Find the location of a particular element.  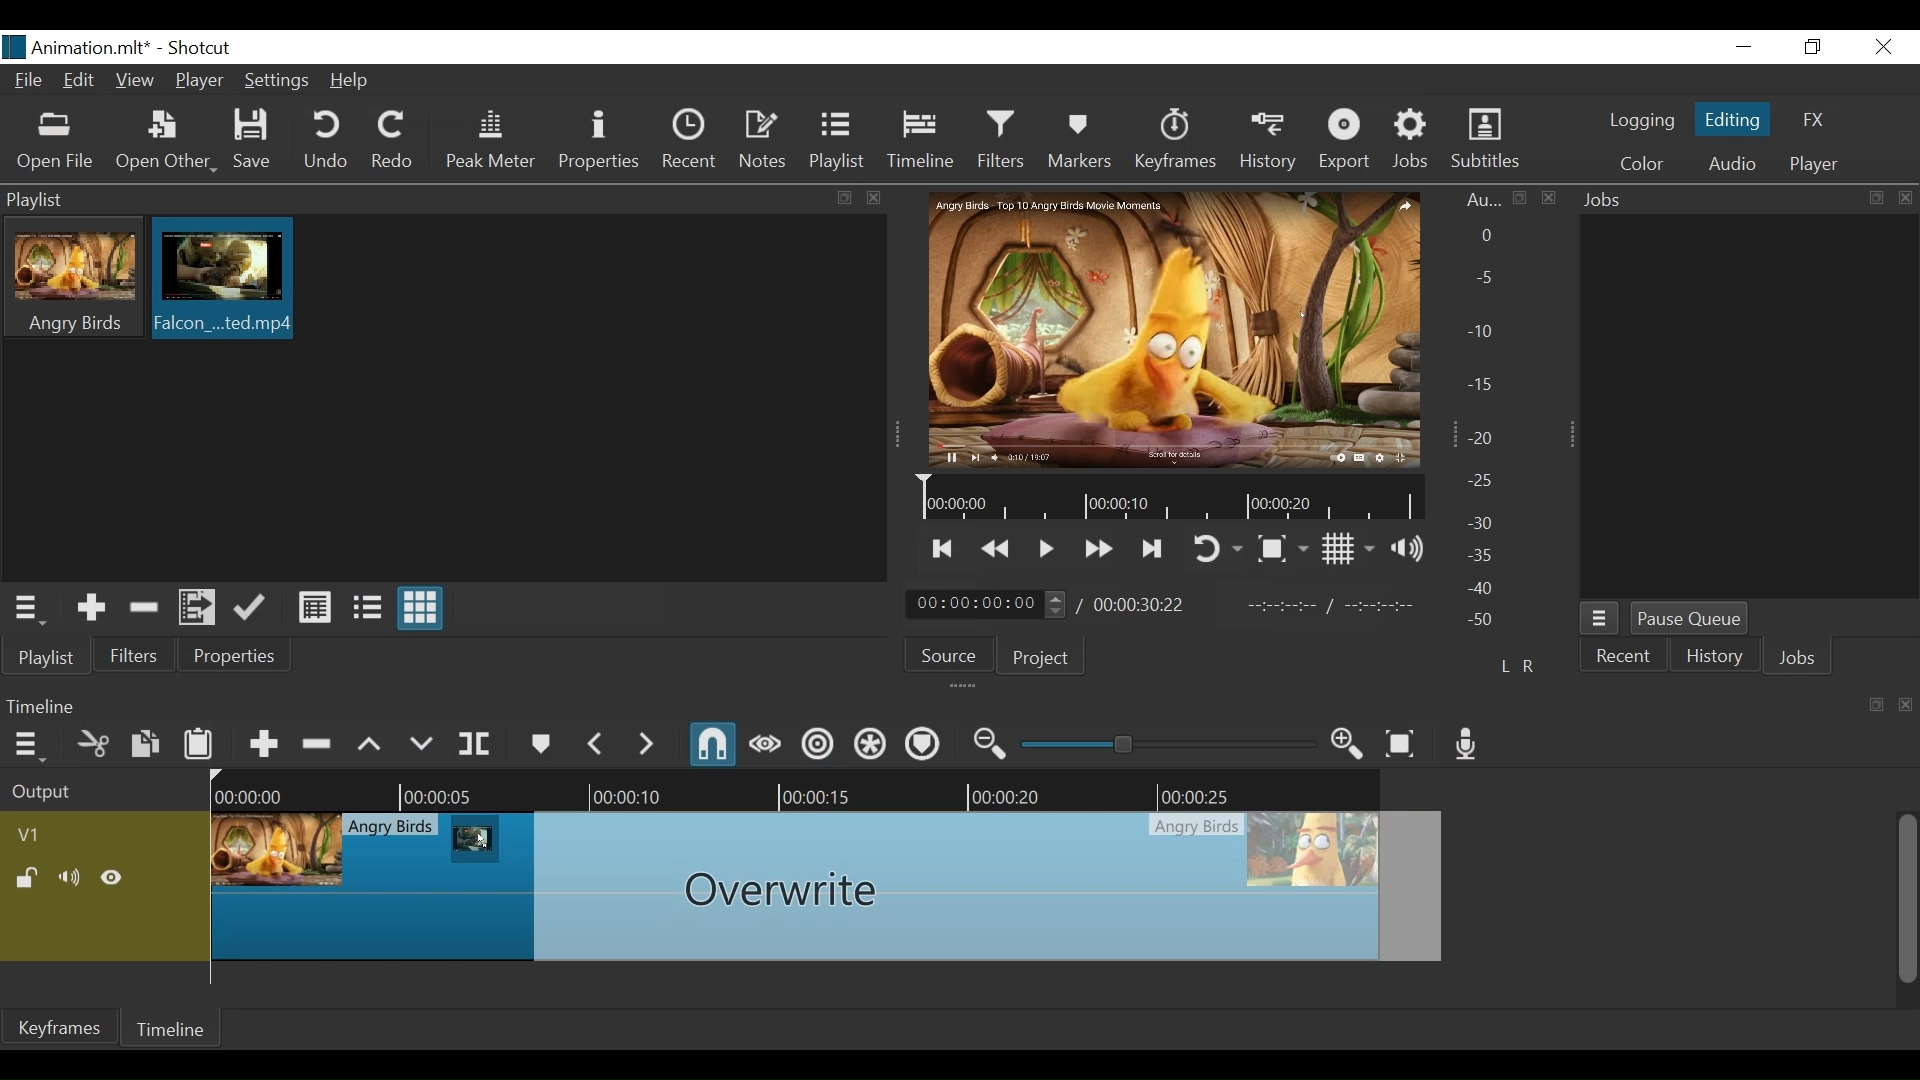

Player is located at coordinates (197, 79).